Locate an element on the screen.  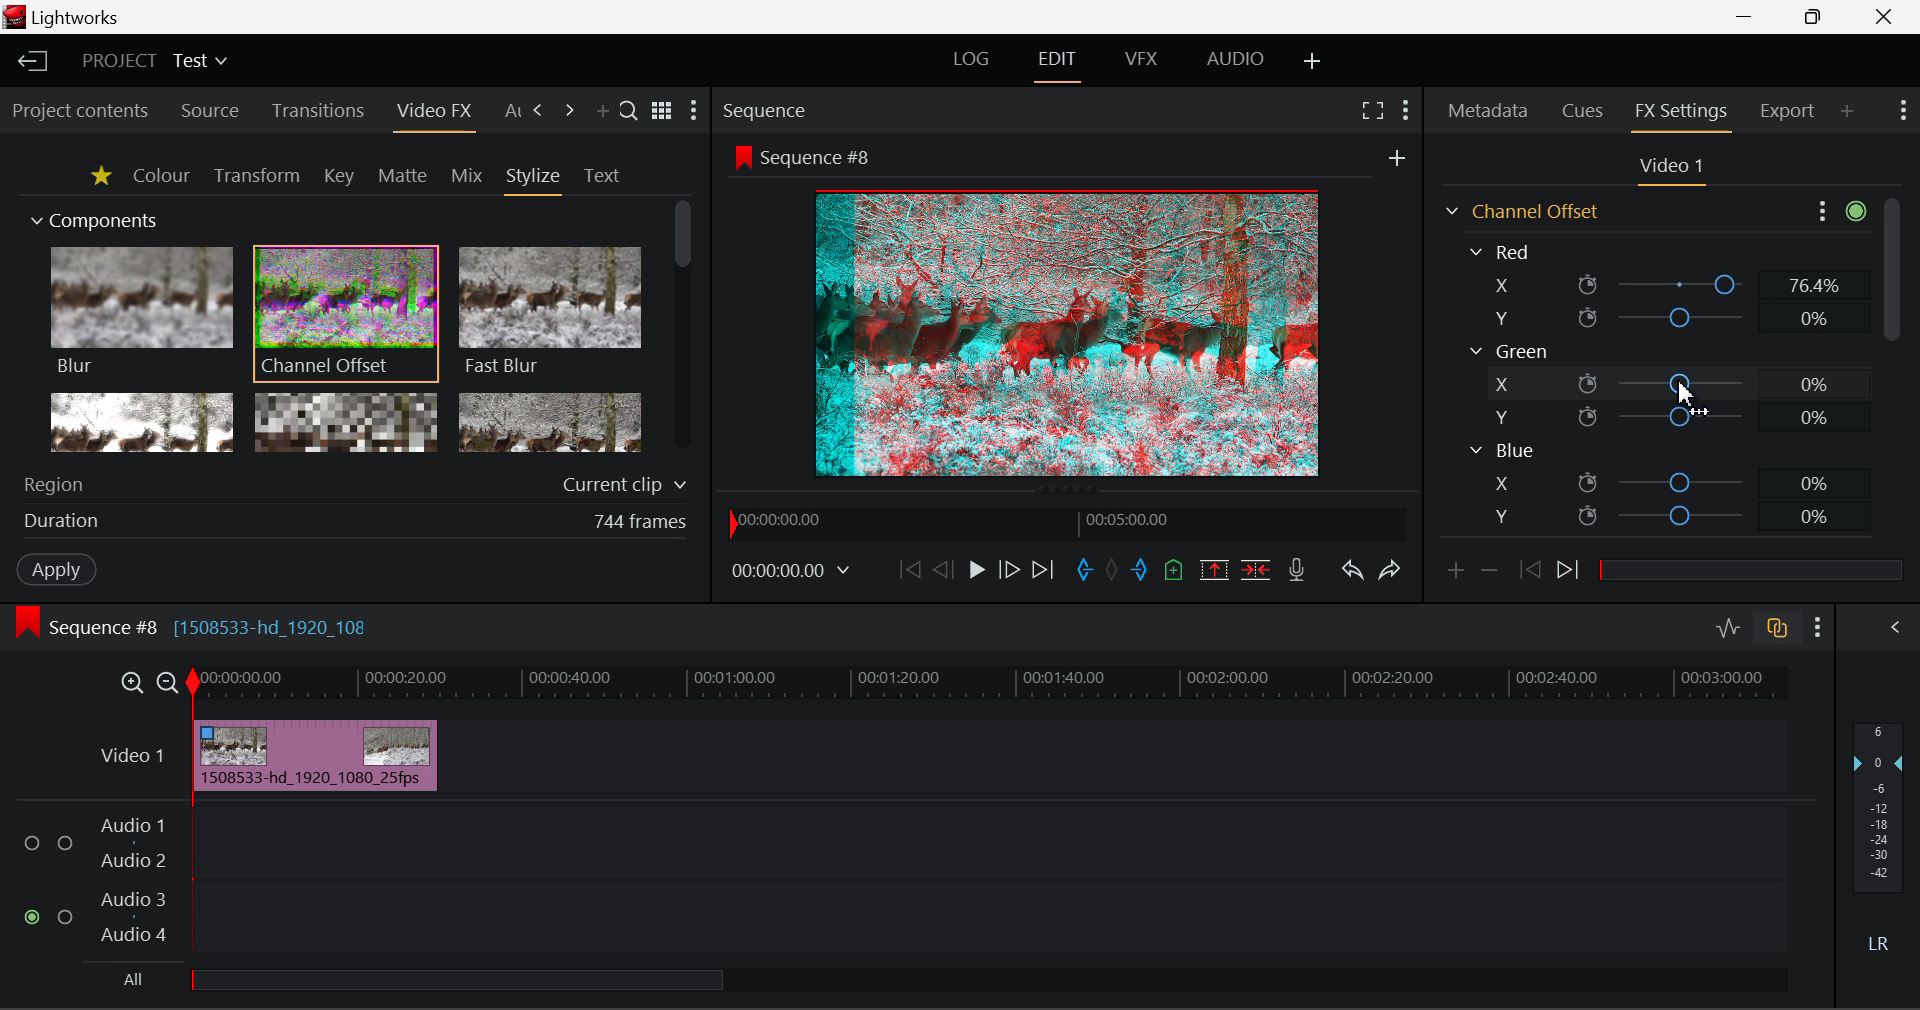
Go Forward is located at coordinates (1010, 572).